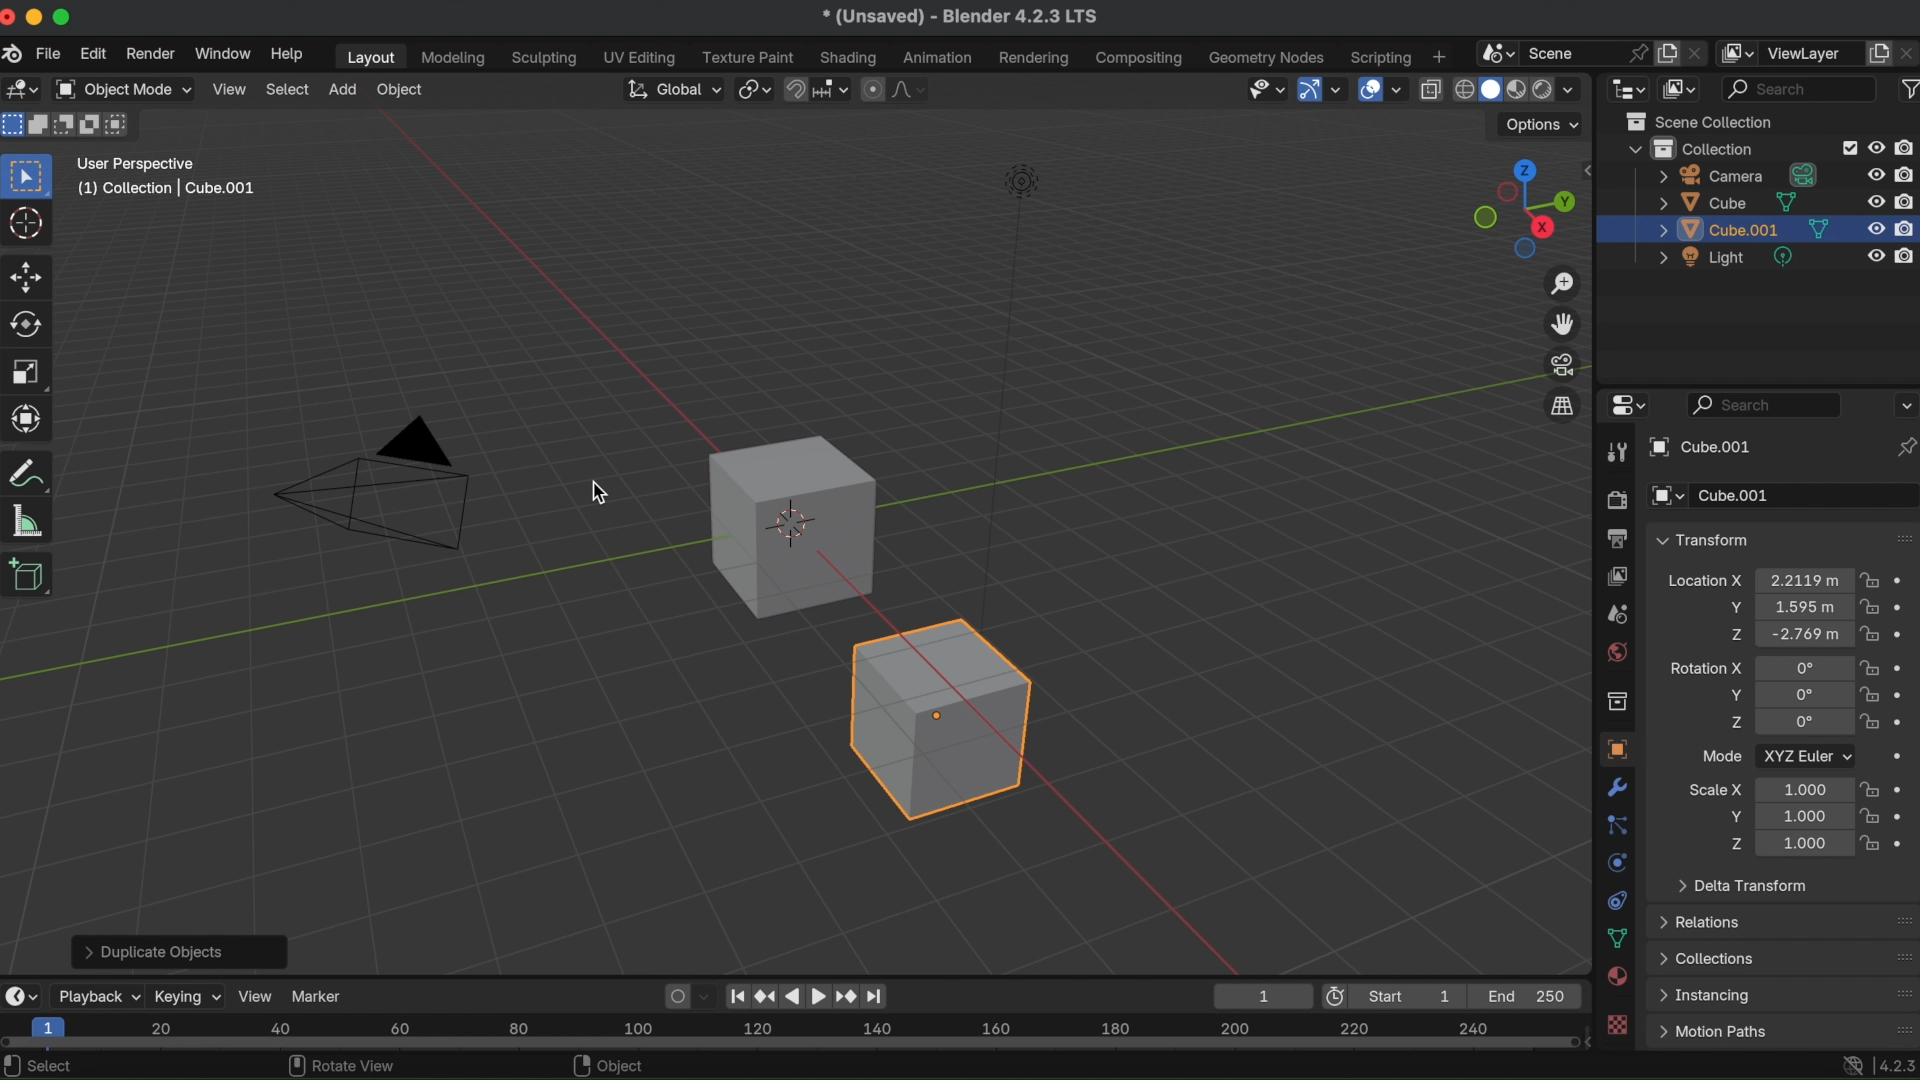  I want to click on geometry nodes, so click(1268, 57).